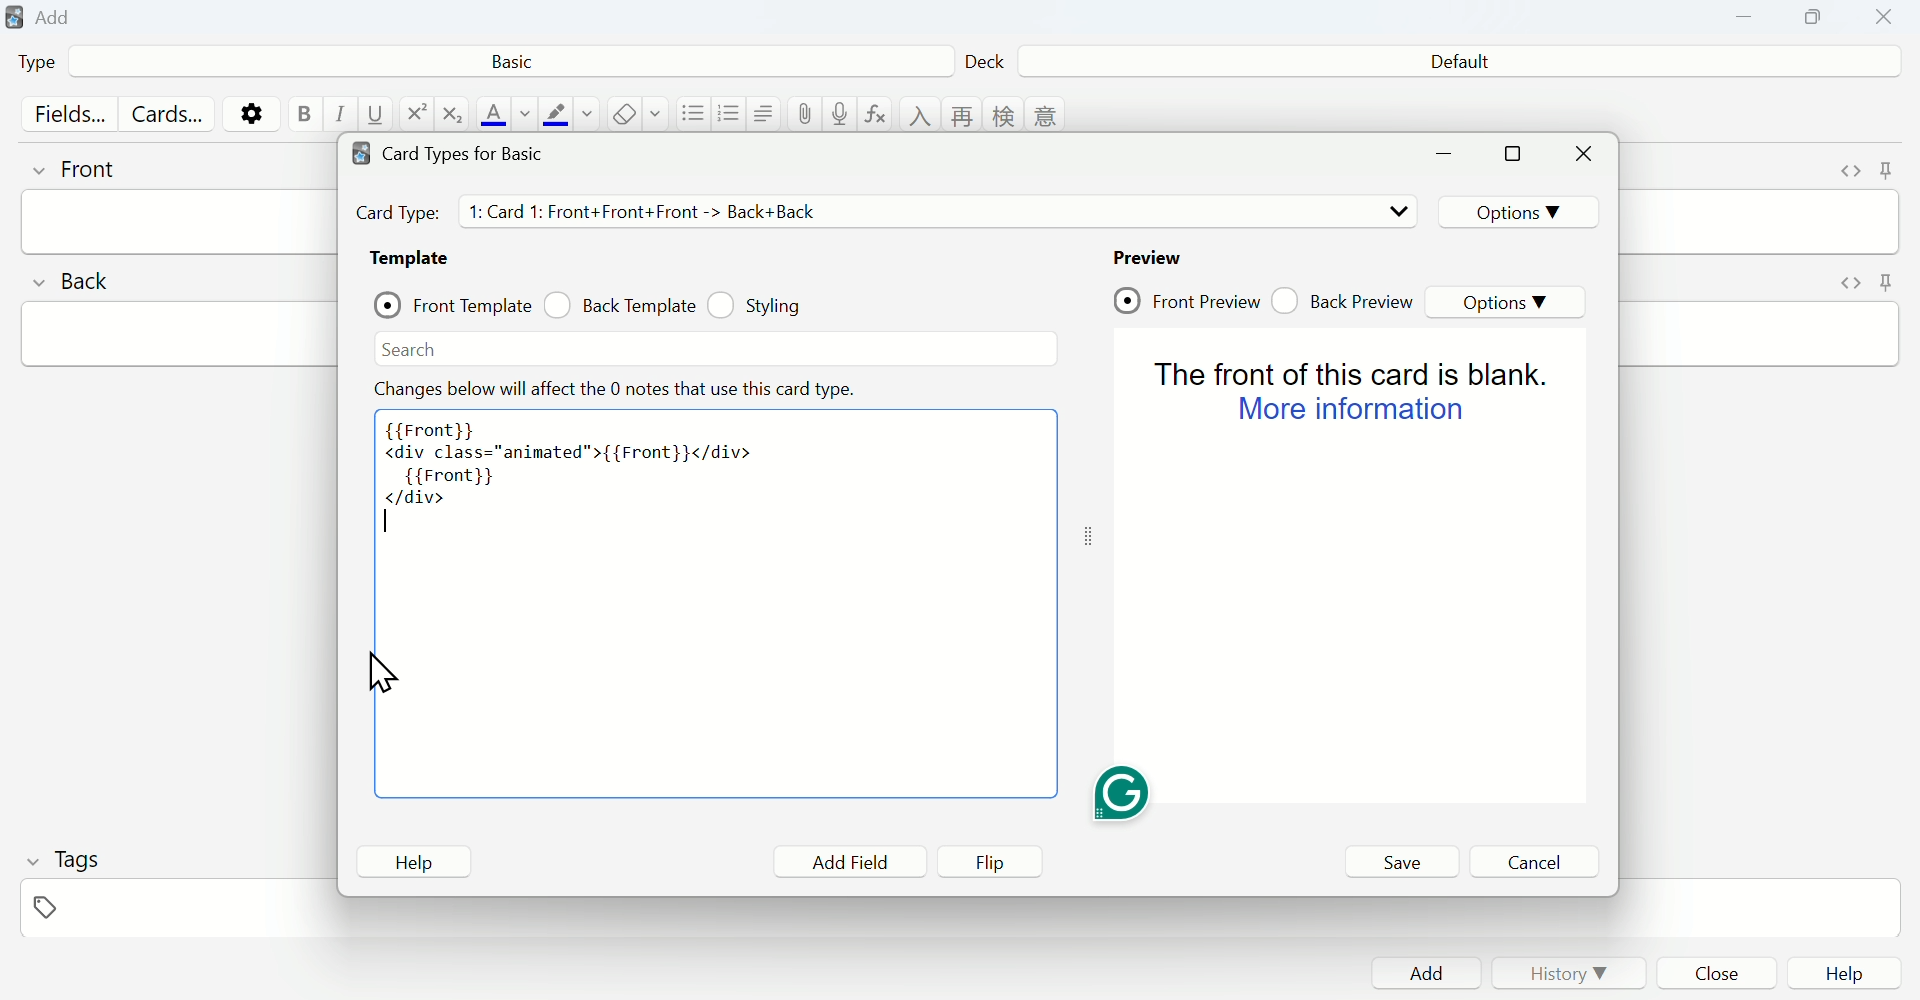 The height and width of the screenshot is (1000, 1920). What do you see at coordinates (618, 387) in the screenshot?
I see `Effect note` at bounding box center [618, 387].